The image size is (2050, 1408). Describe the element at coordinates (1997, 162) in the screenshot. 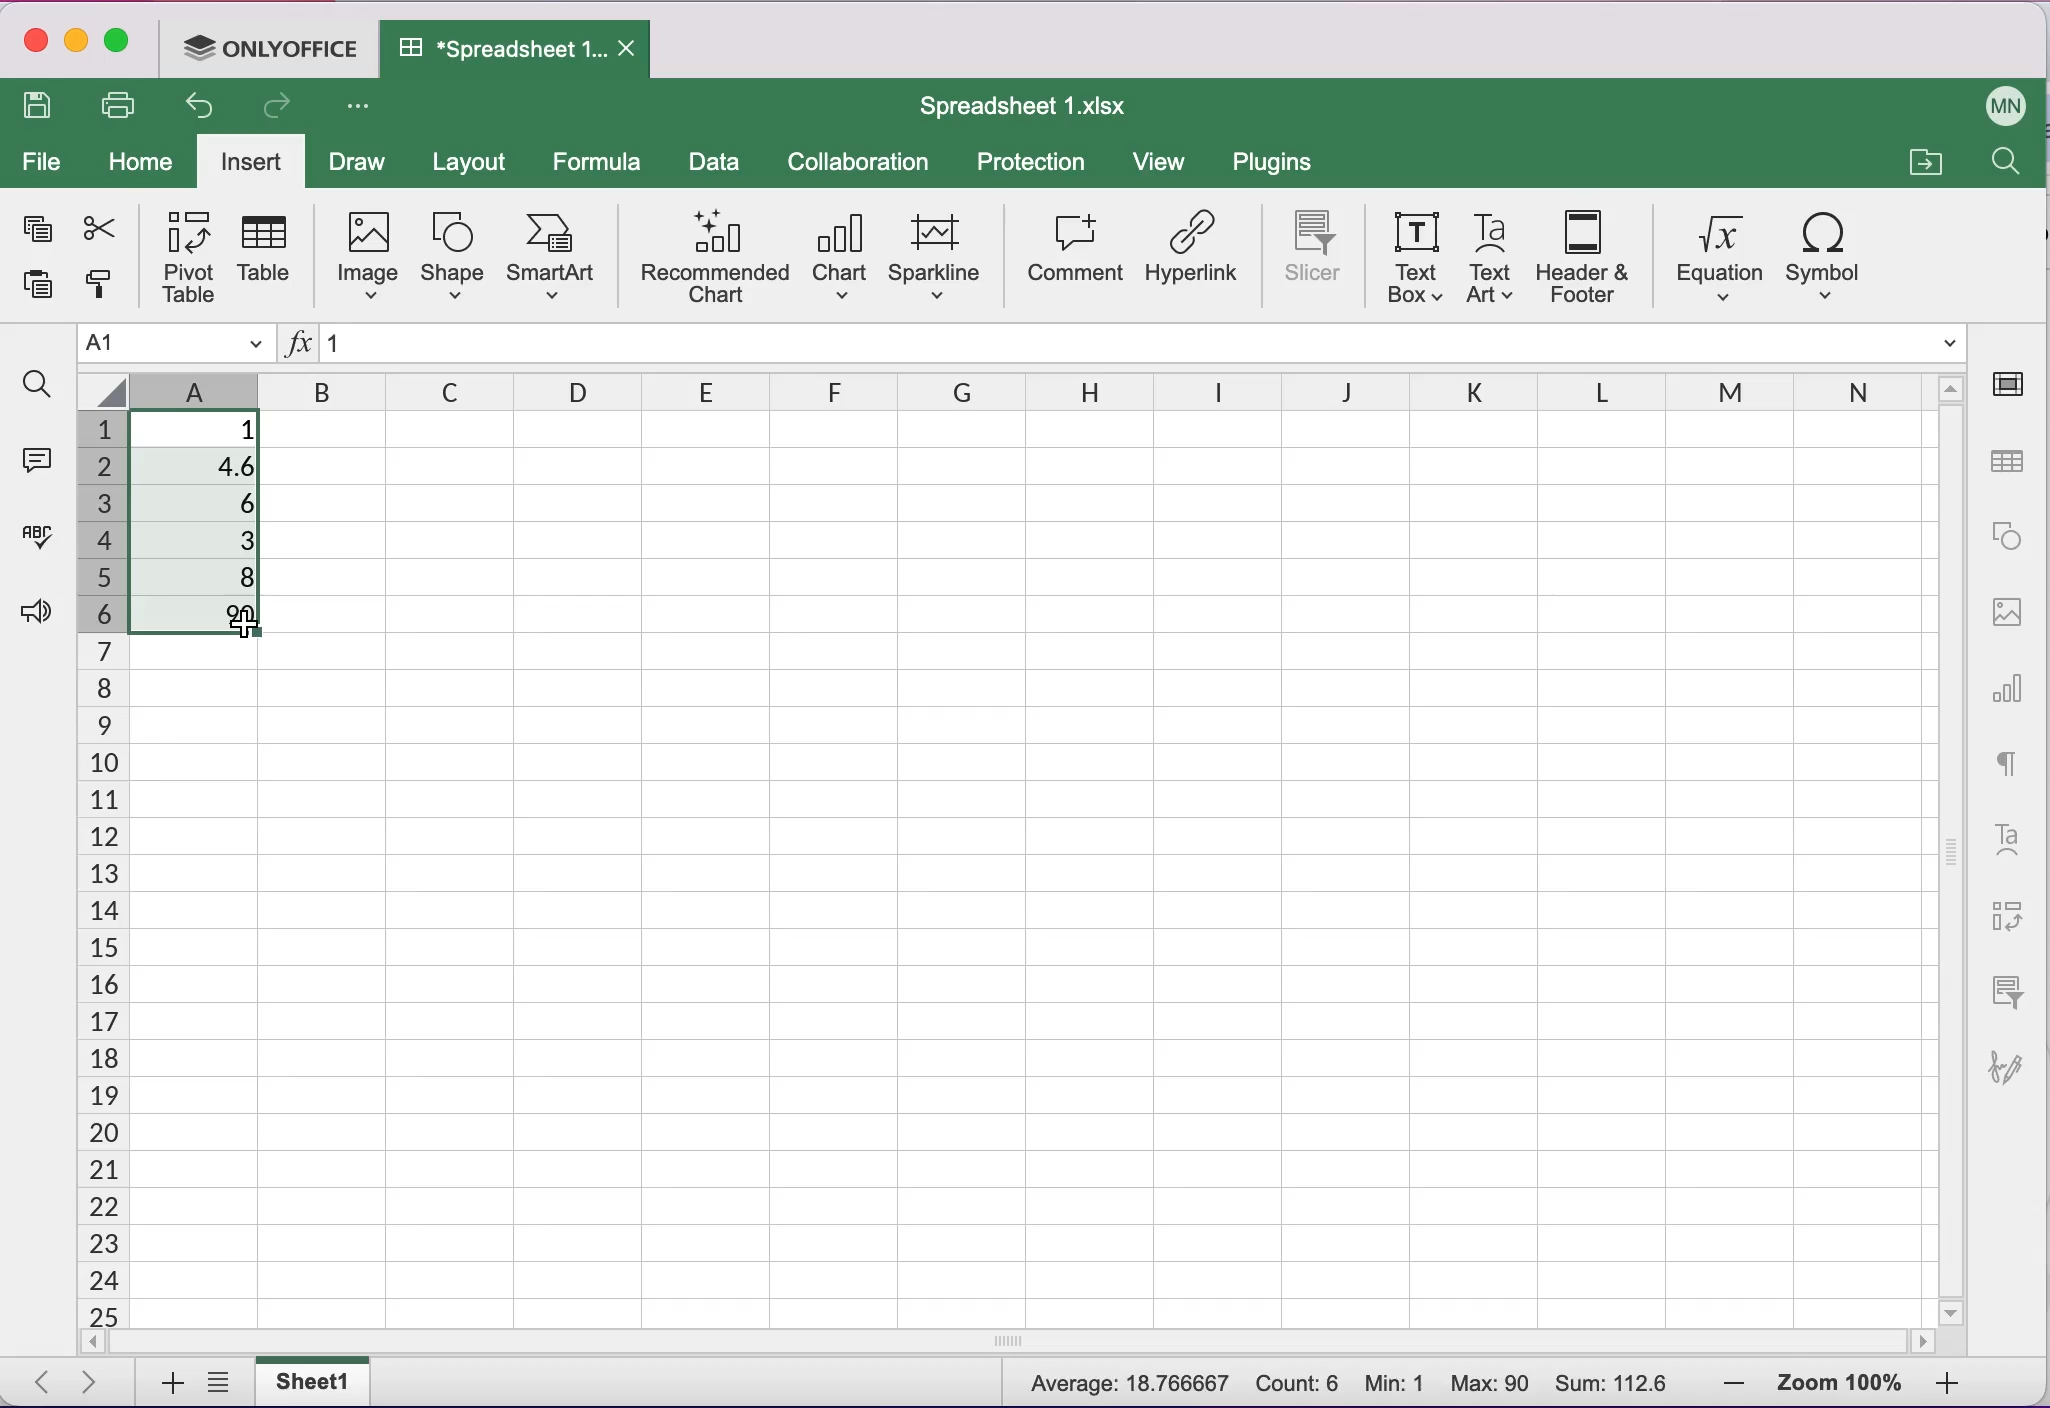

I see `find` at that location.